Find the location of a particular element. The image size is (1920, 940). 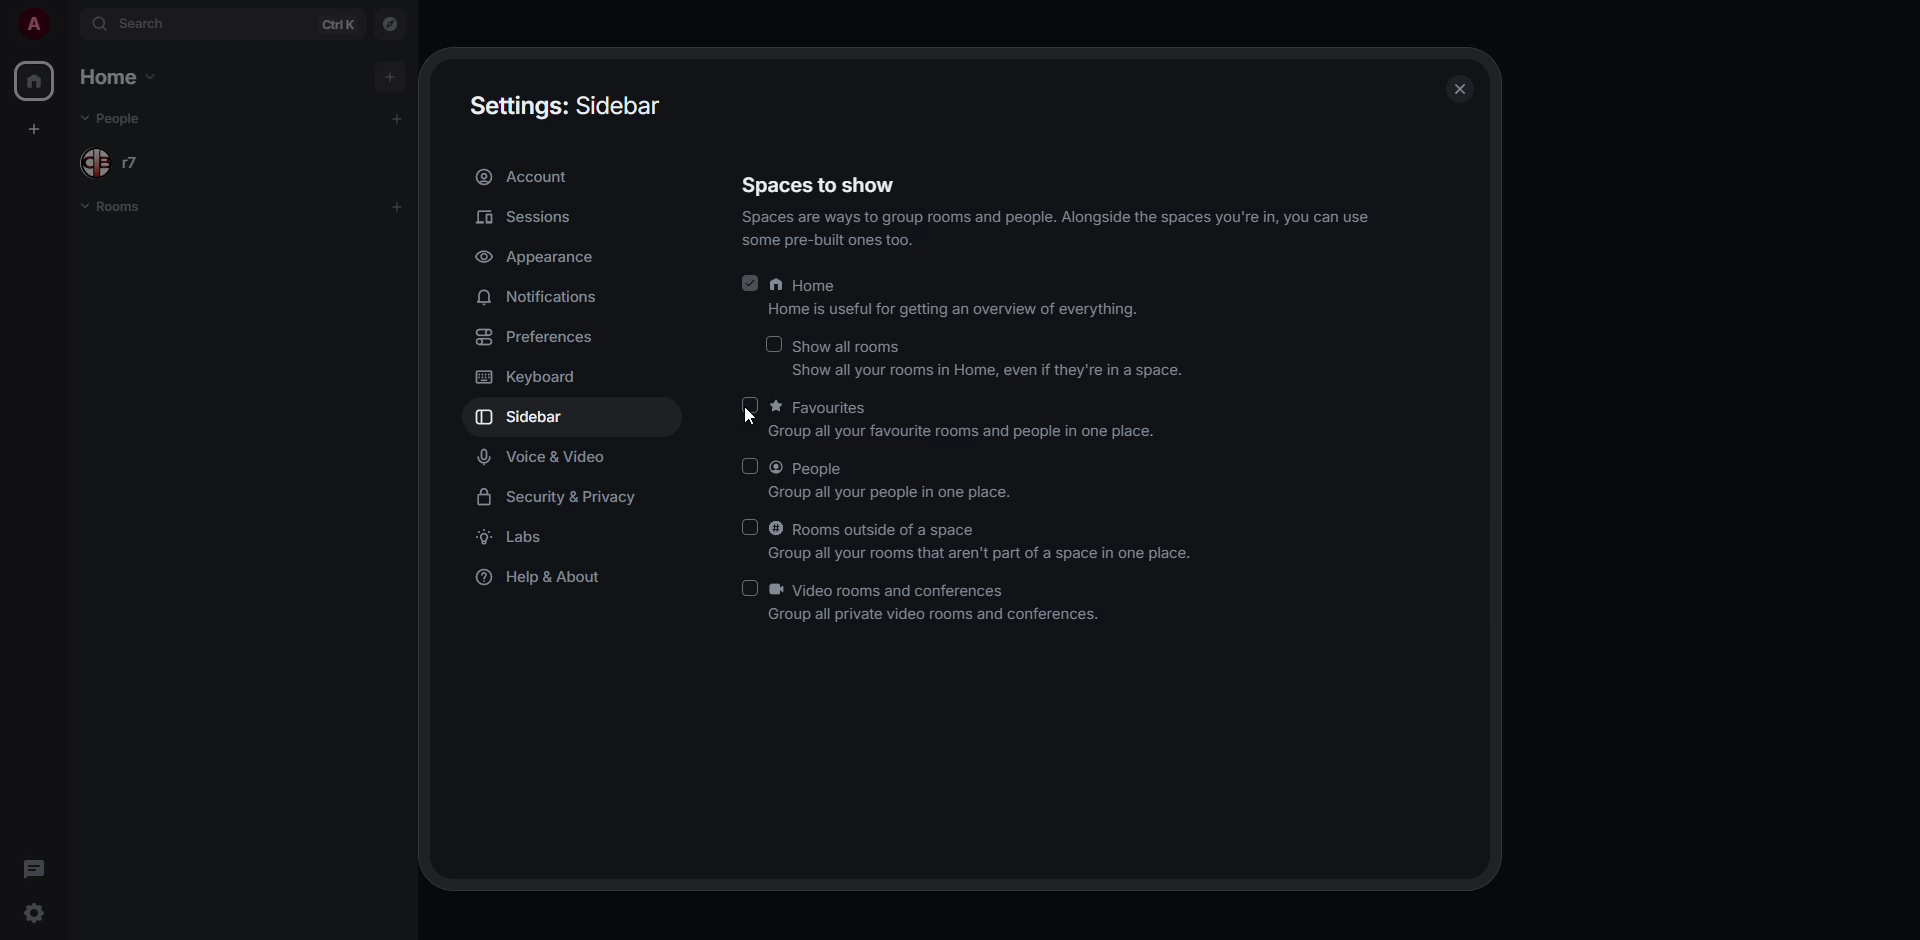

Settings: Sidebar is located at coordinates (566, 105).